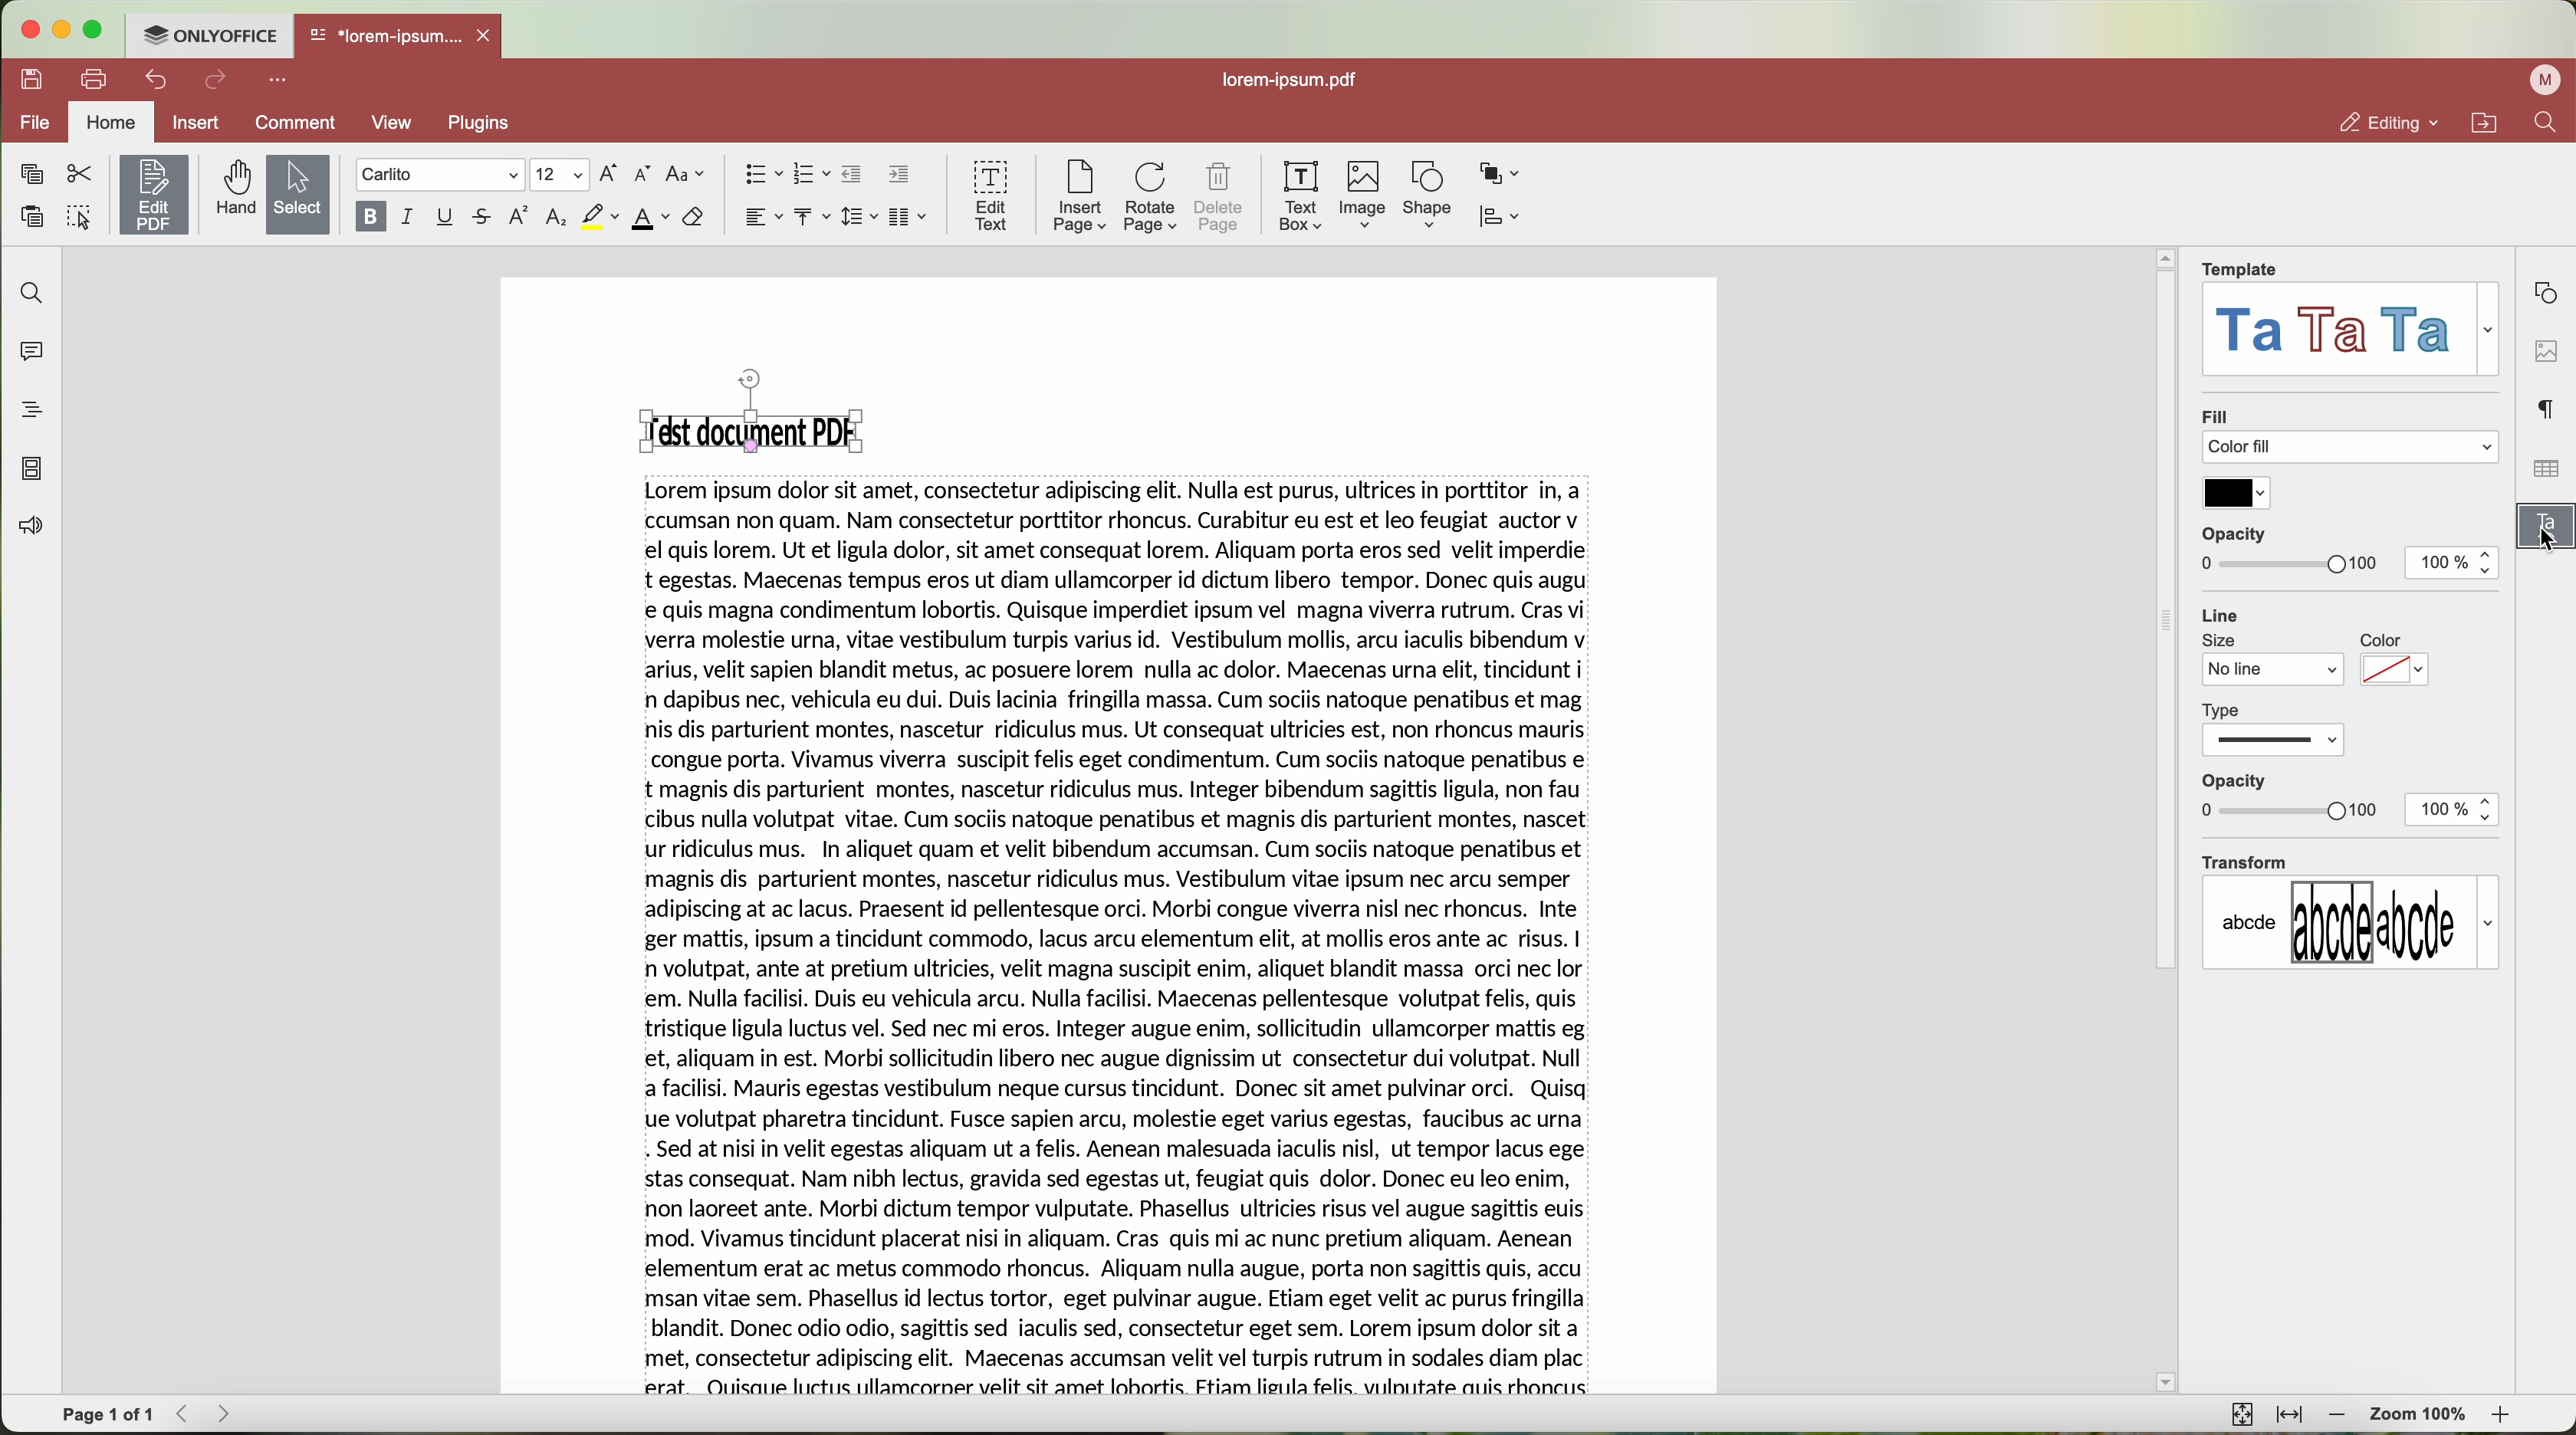  What do you see at coordinates (217, 81) in the screenshot?
I see `redo` at bounding box center [217, 81].